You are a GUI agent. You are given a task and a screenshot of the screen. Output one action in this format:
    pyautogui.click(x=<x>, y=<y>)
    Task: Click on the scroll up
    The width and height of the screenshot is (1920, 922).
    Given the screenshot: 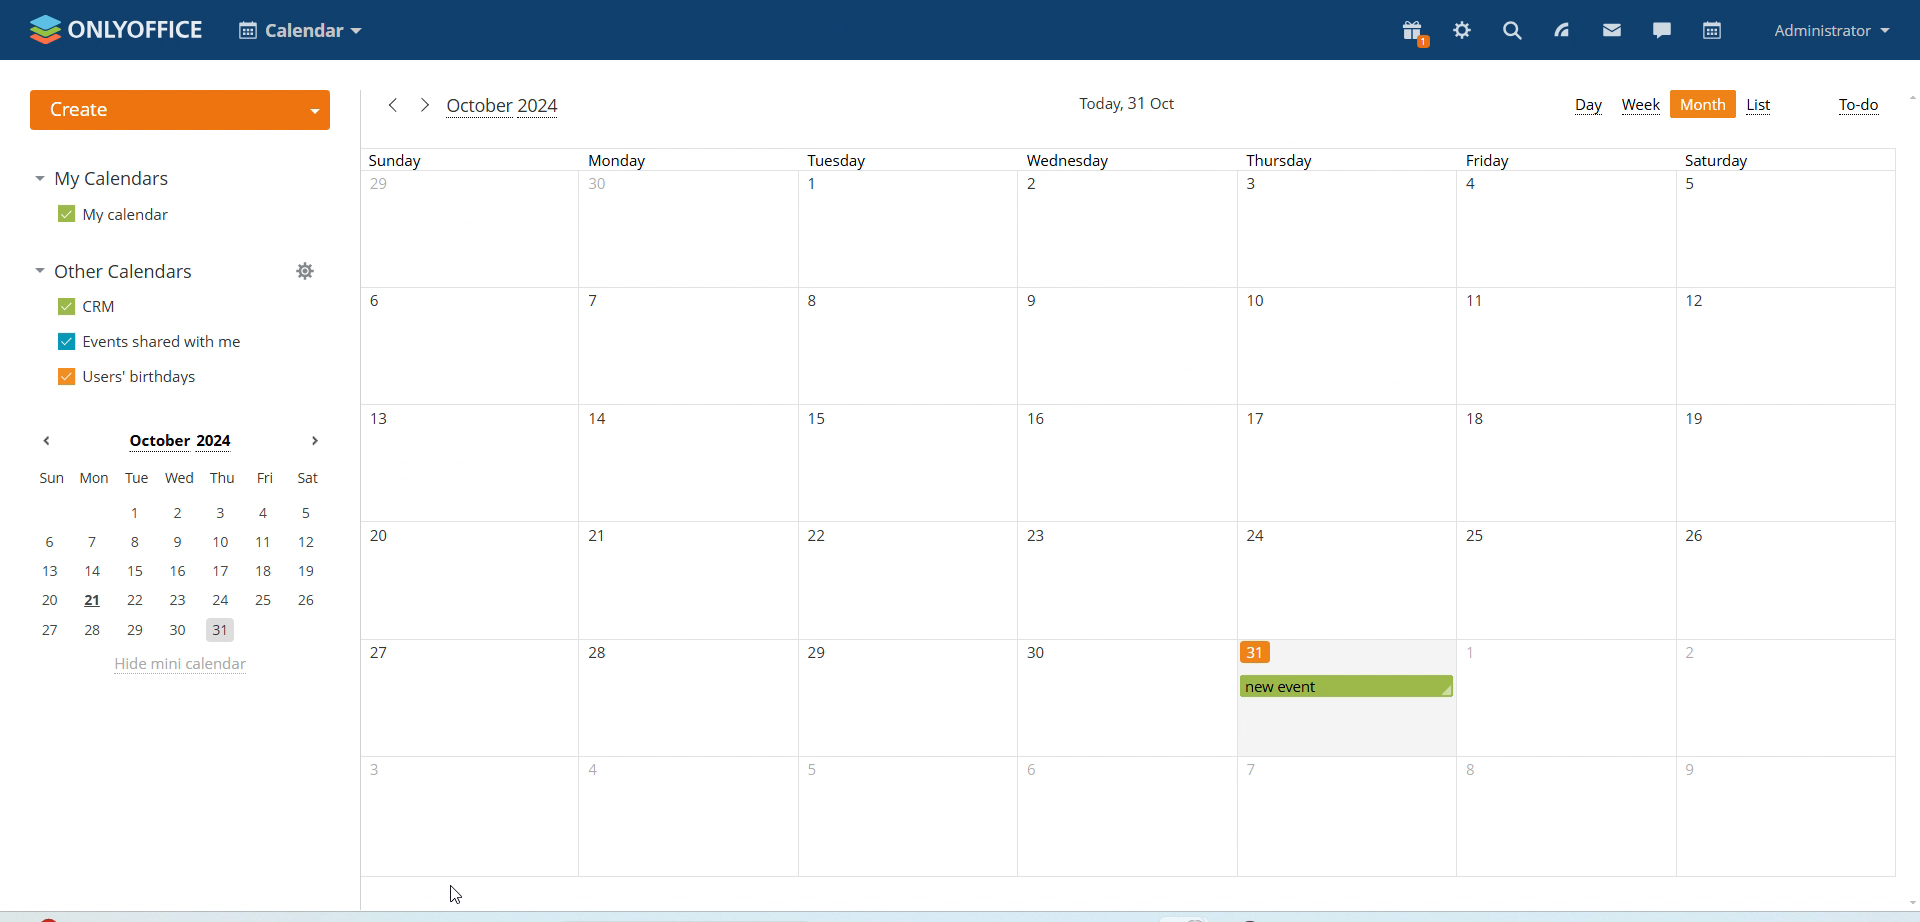 What is the action you would take?
    pyautogui.click(x=1911, y=97)
    